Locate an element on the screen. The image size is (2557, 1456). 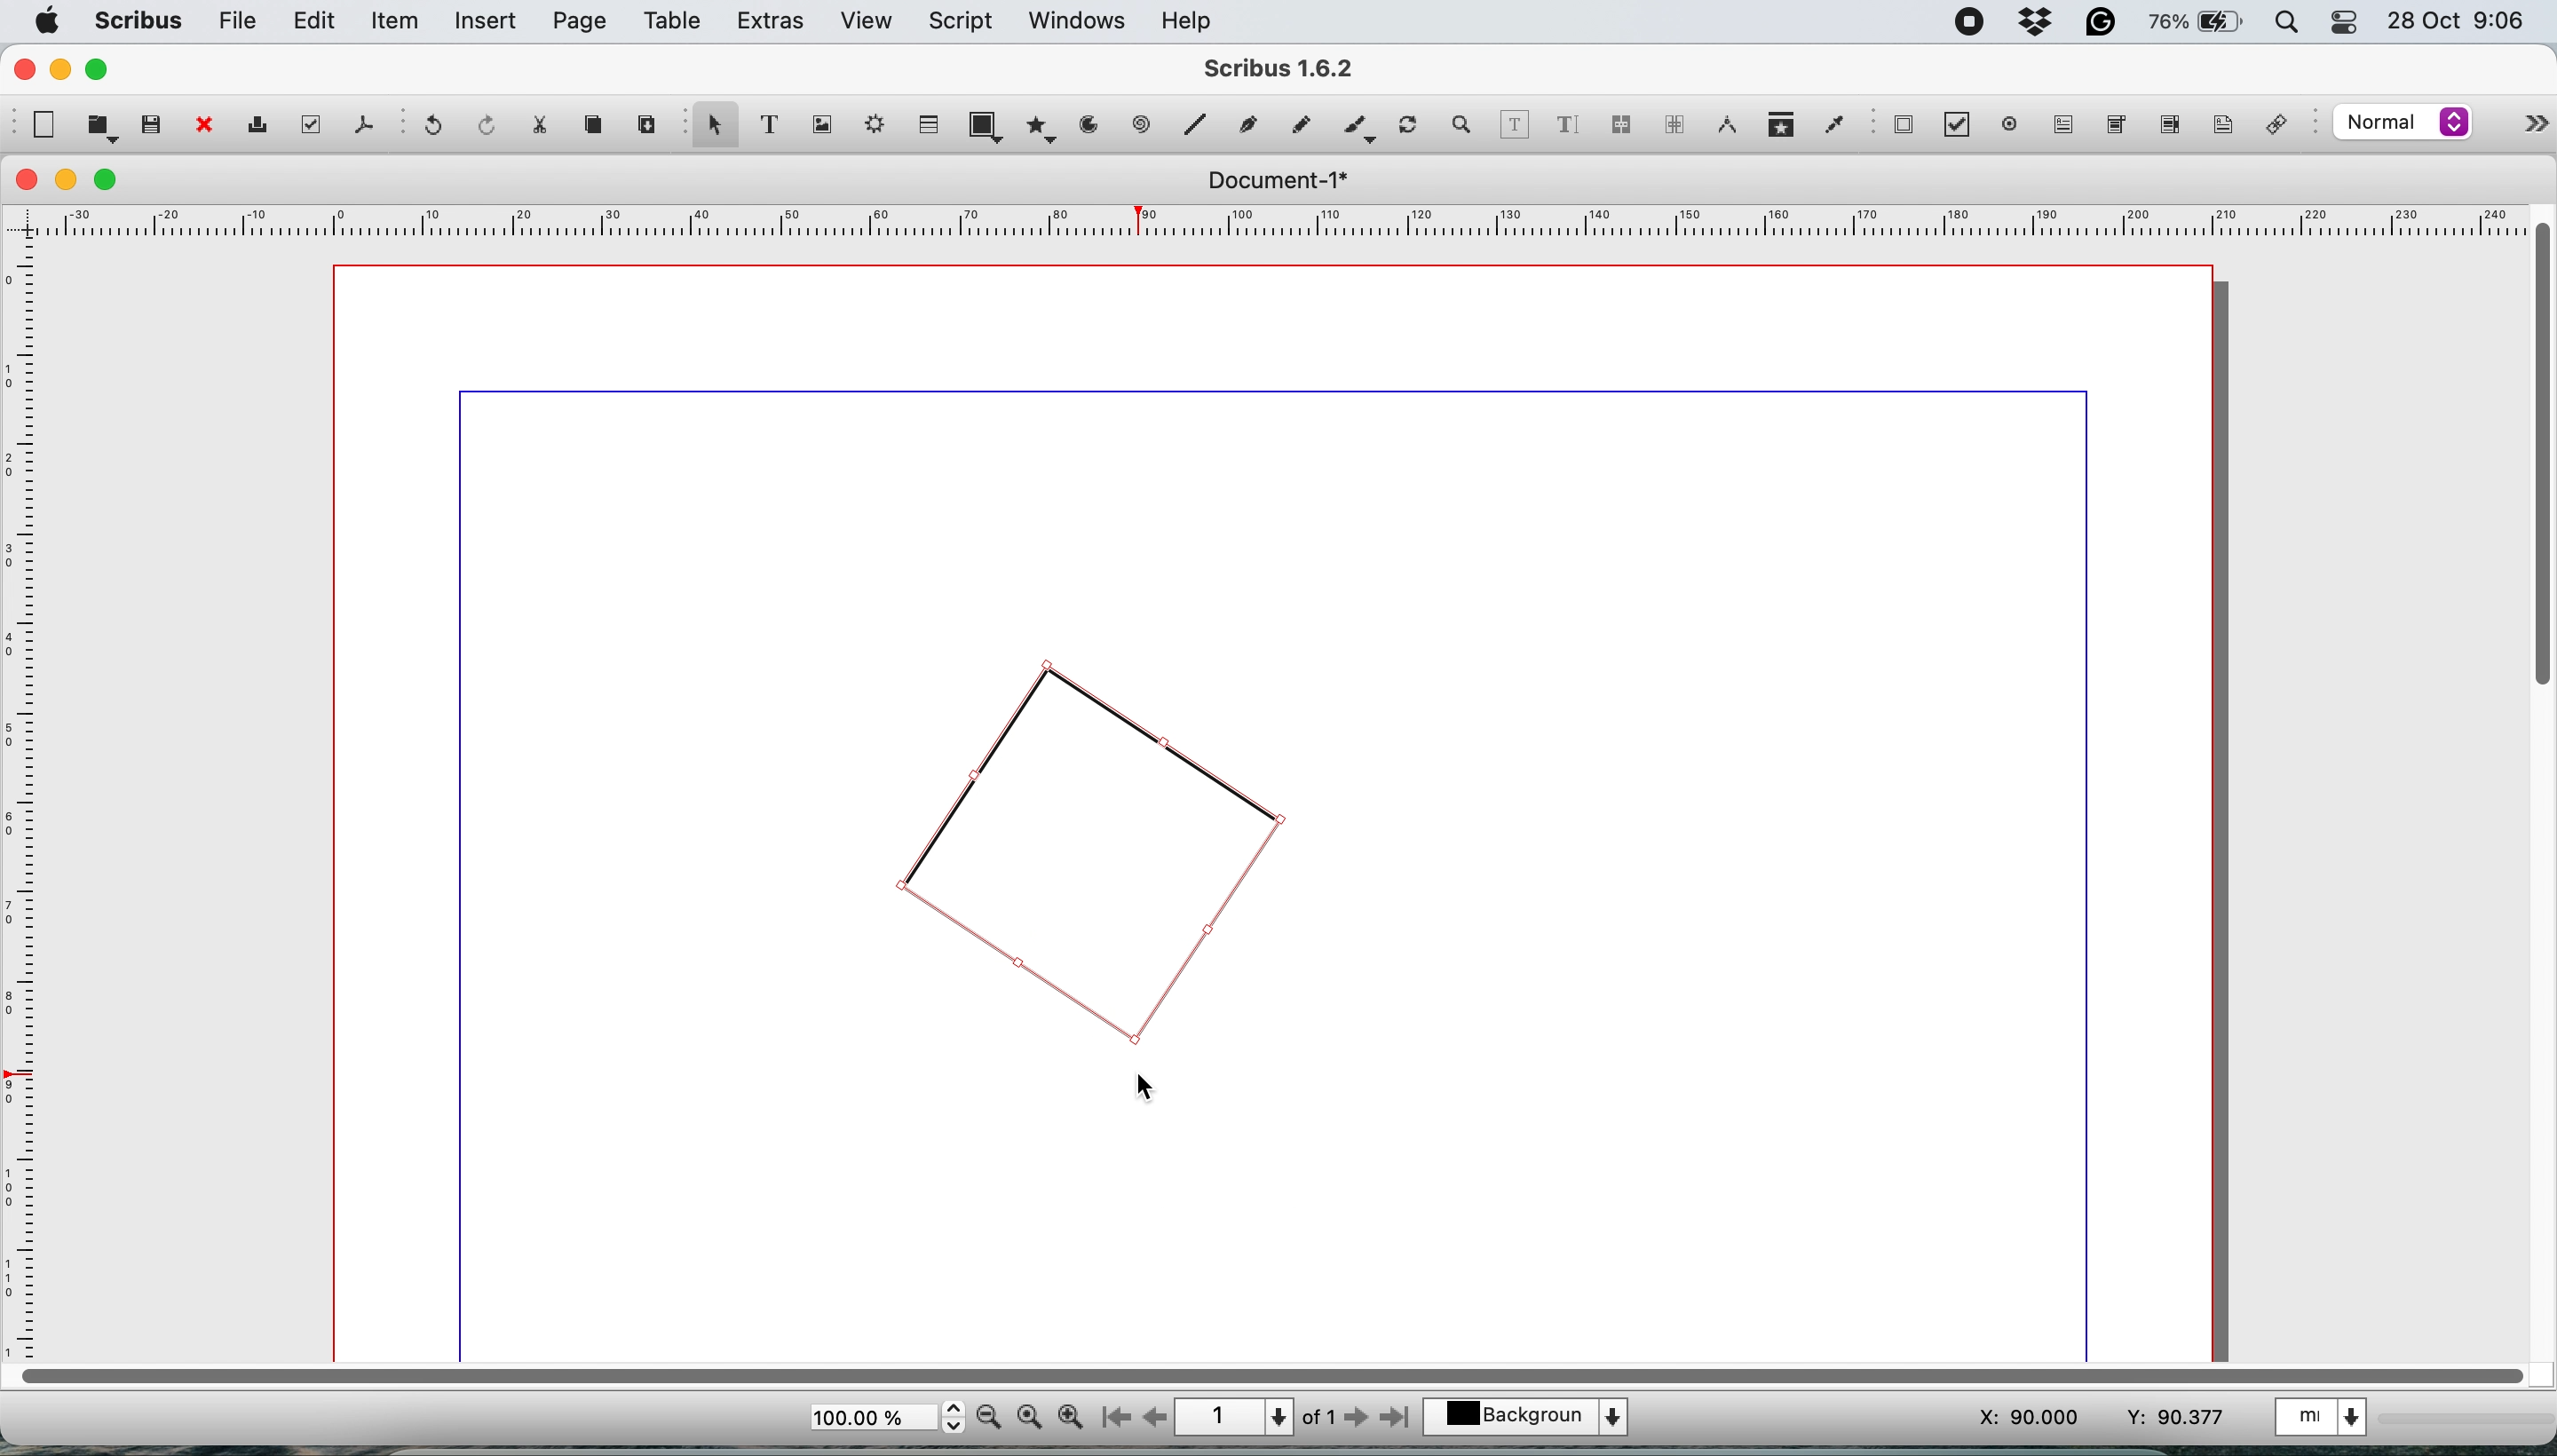
next page is located at coordinates (1361, 1420).